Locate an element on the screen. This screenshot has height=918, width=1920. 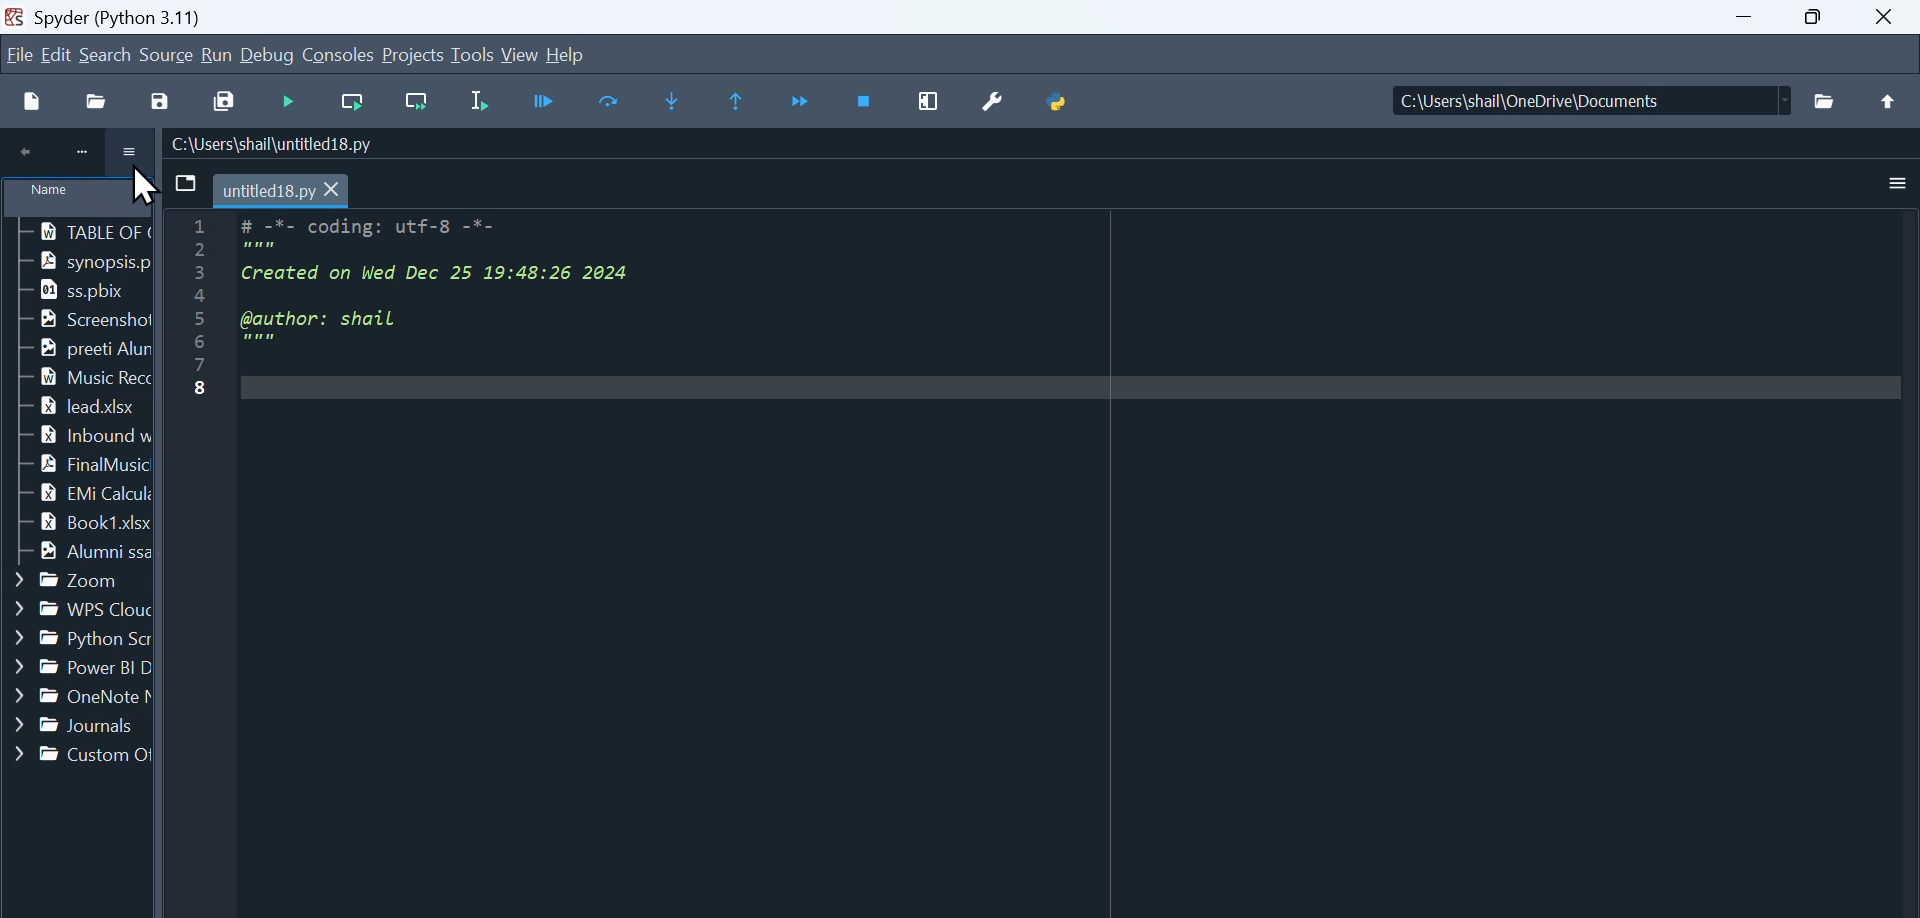
Save is located at coordinates (166, 97).